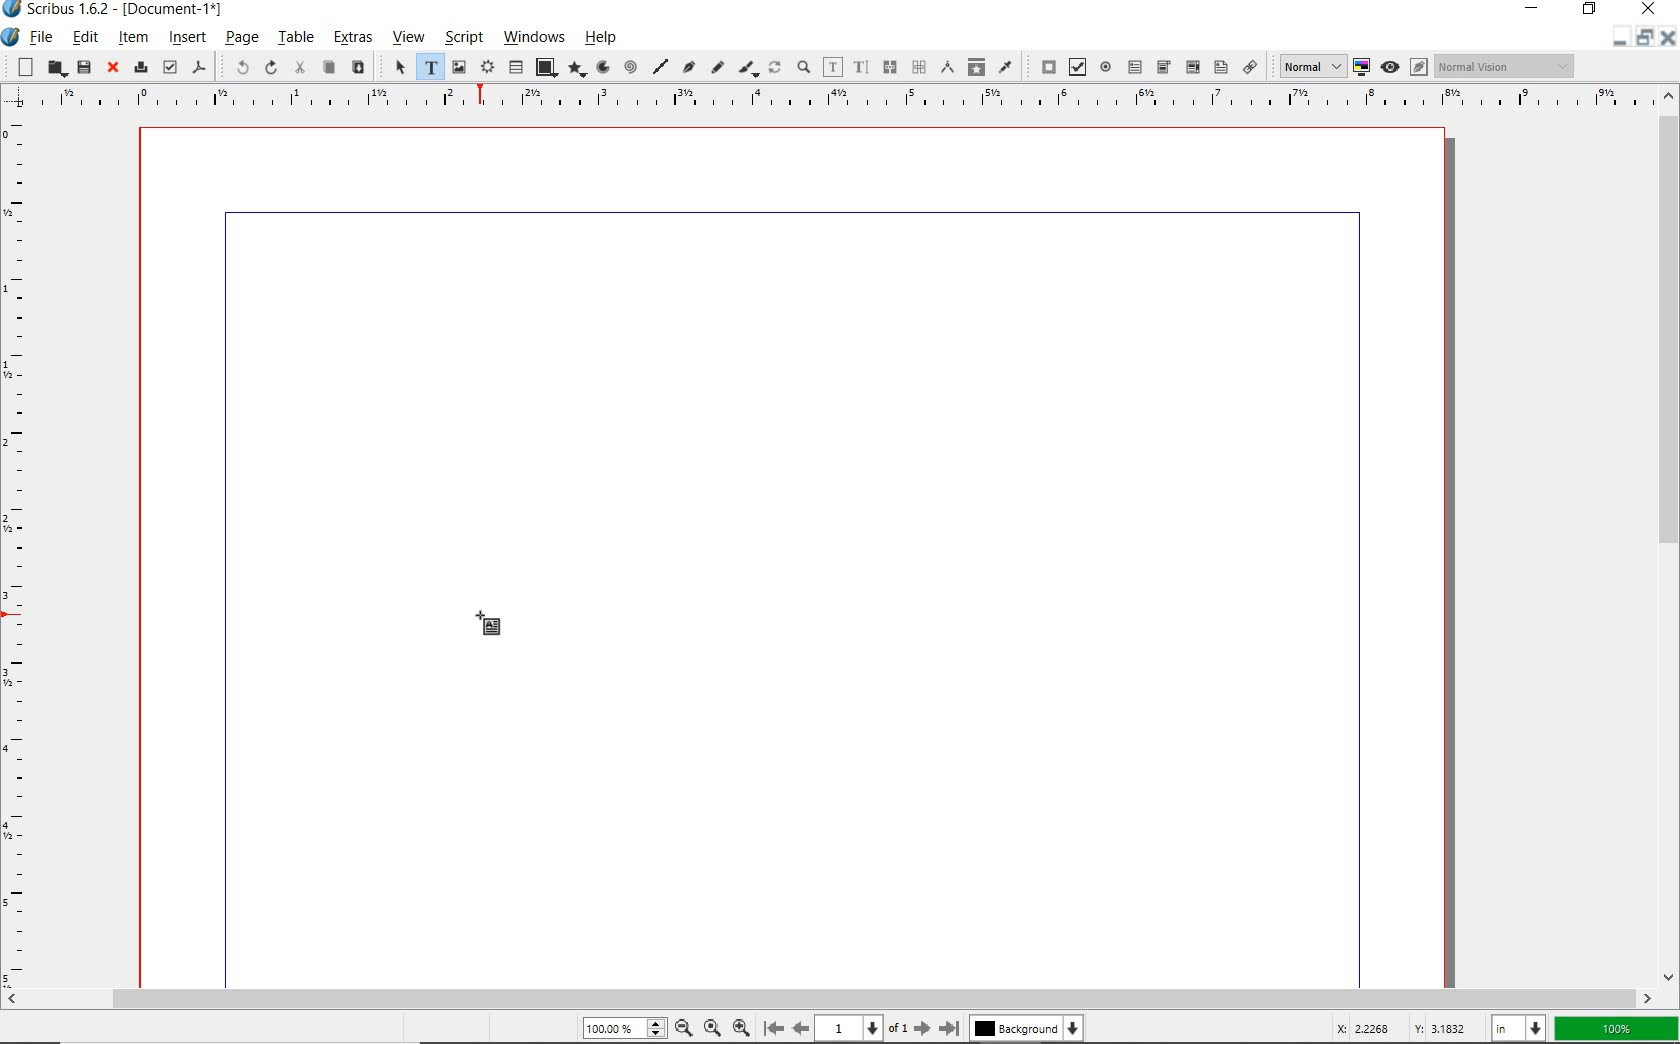 This screenshot has height=1044, width=1680. I want to click on Vertical page margin, so click(821, 100).